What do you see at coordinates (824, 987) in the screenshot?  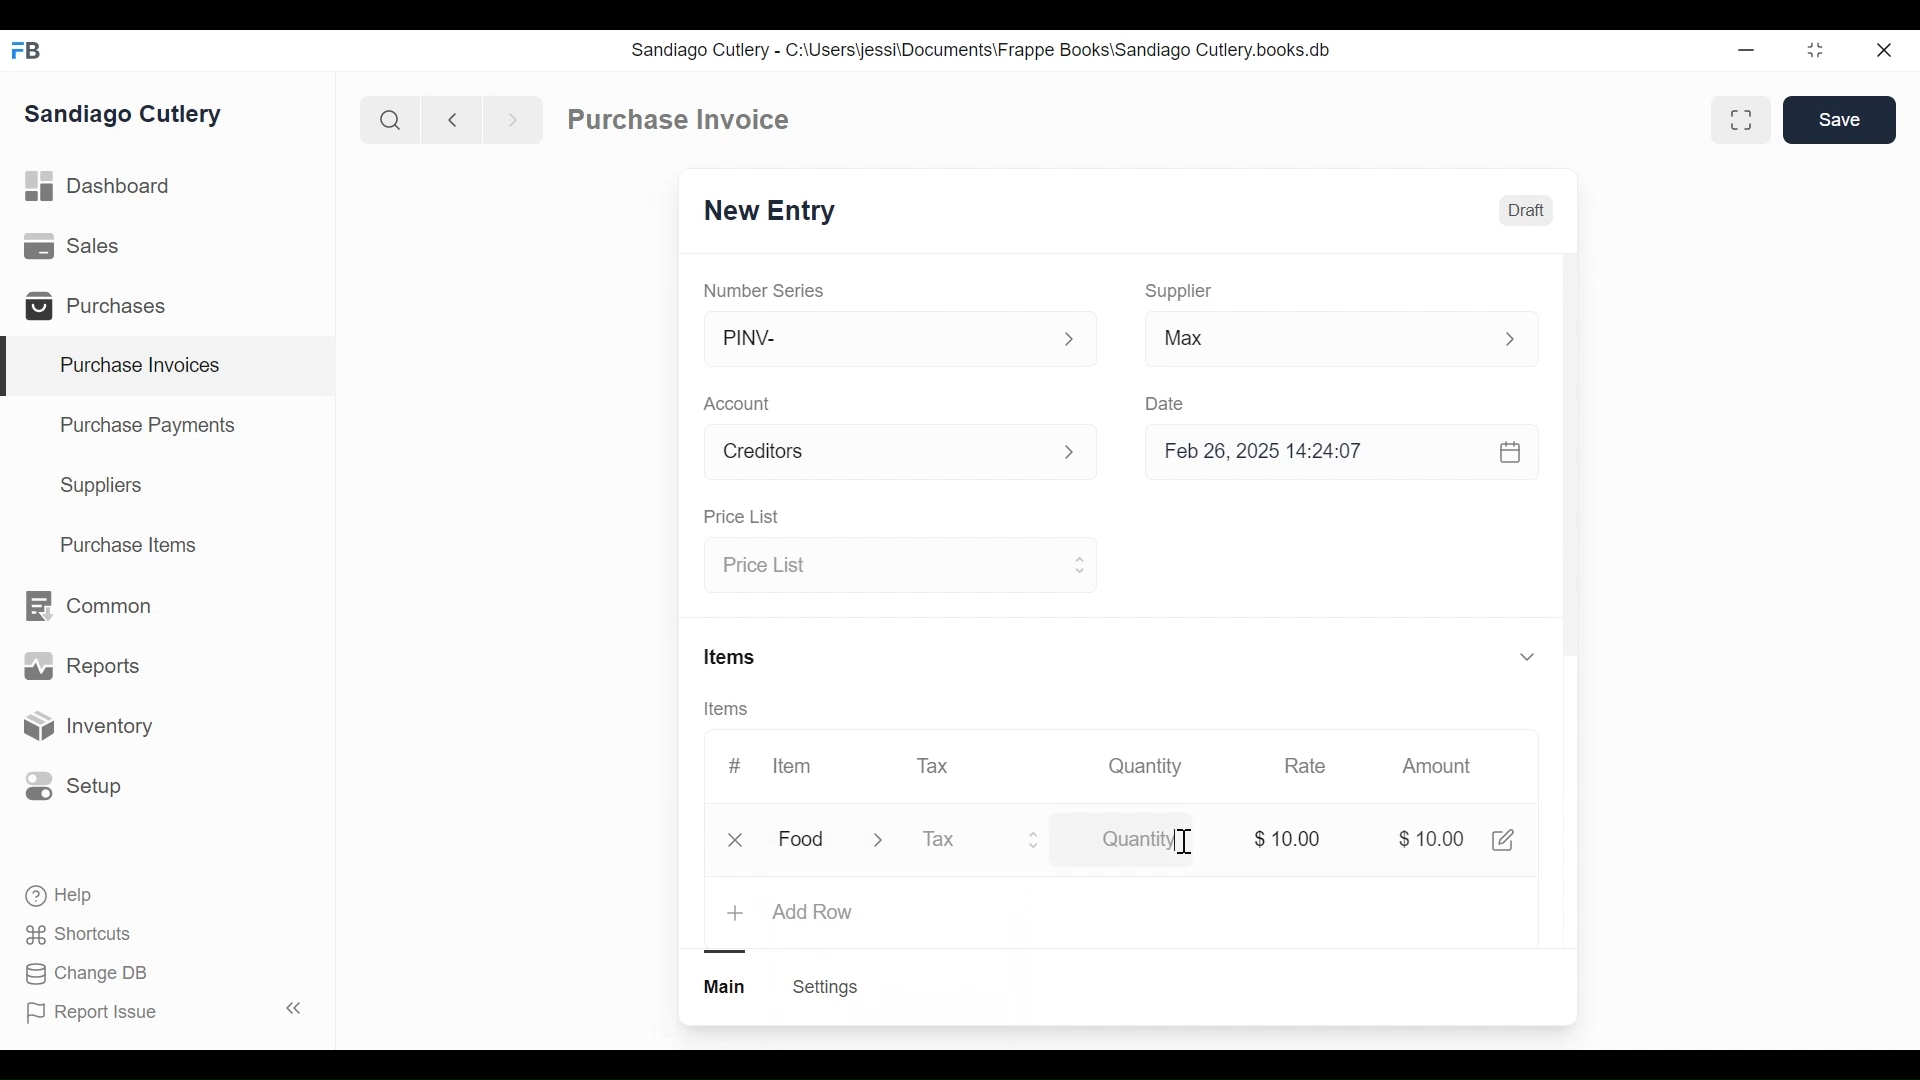 I see `Settings` at bounding box center [824, 987].